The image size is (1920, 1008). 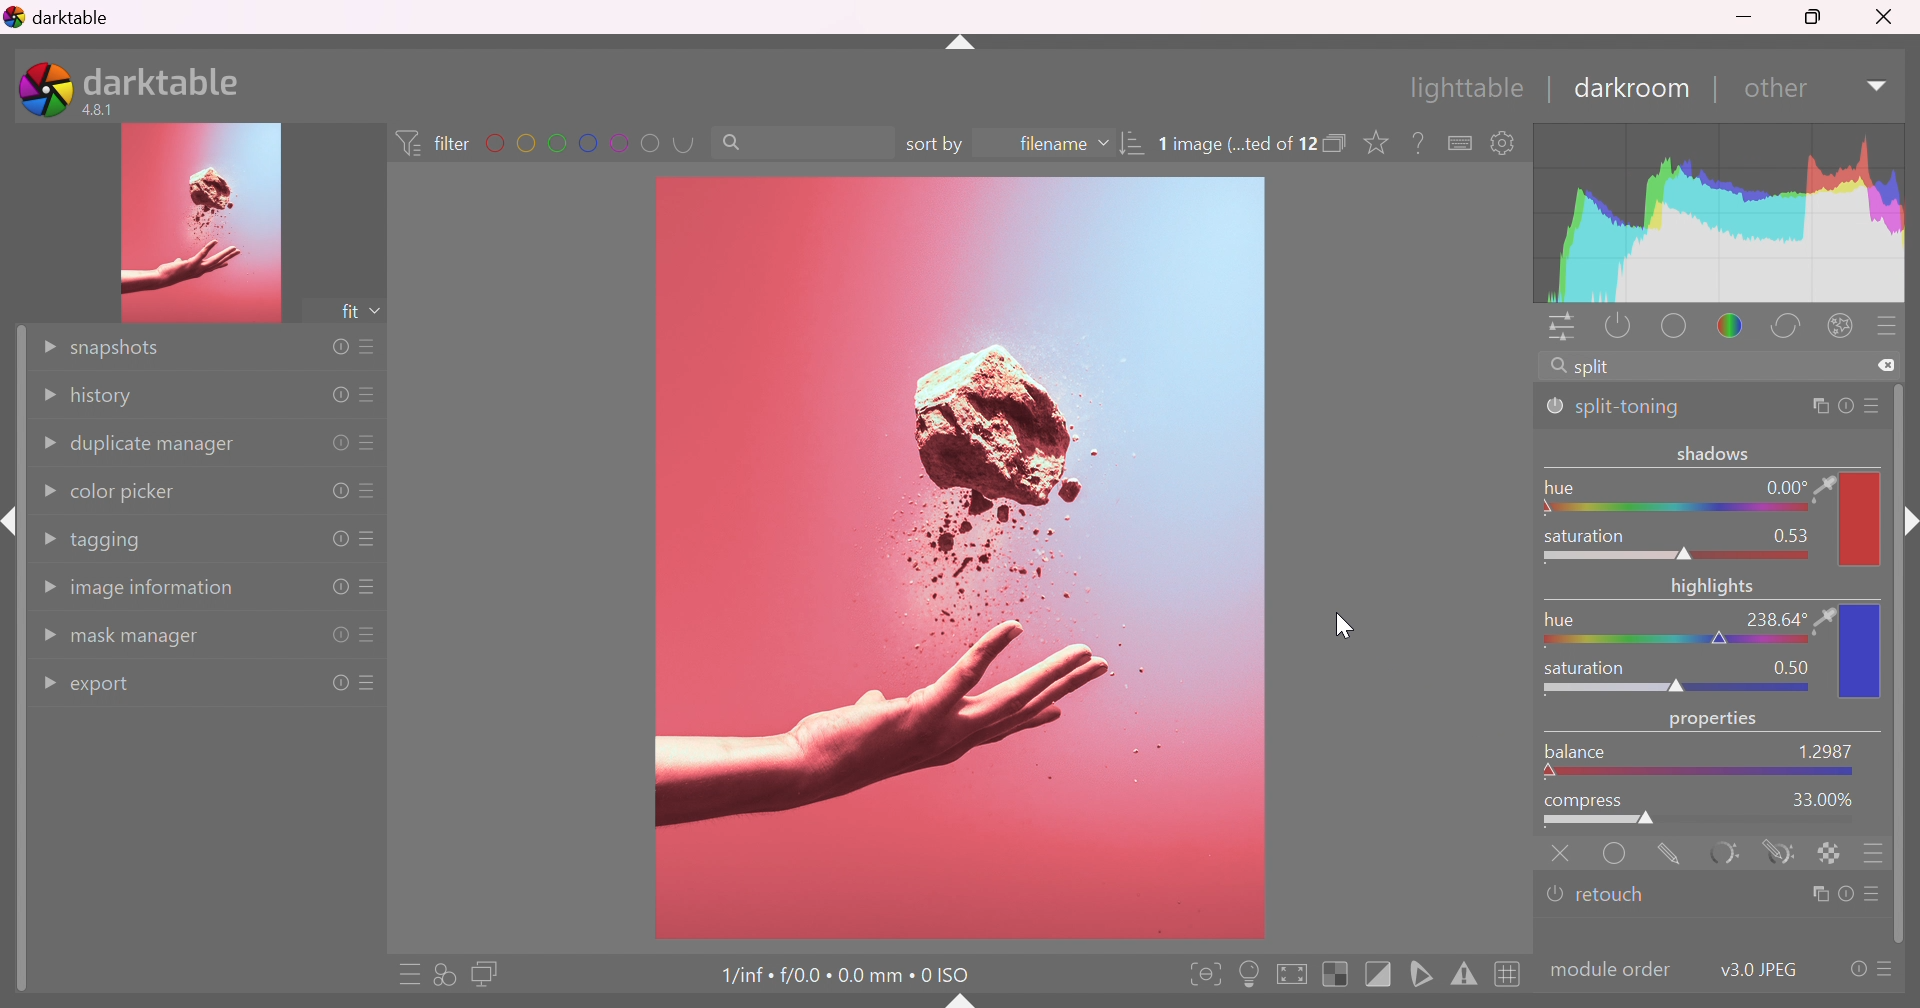 I want to click on shift+ctrl+t, so click(x=962, y=45).